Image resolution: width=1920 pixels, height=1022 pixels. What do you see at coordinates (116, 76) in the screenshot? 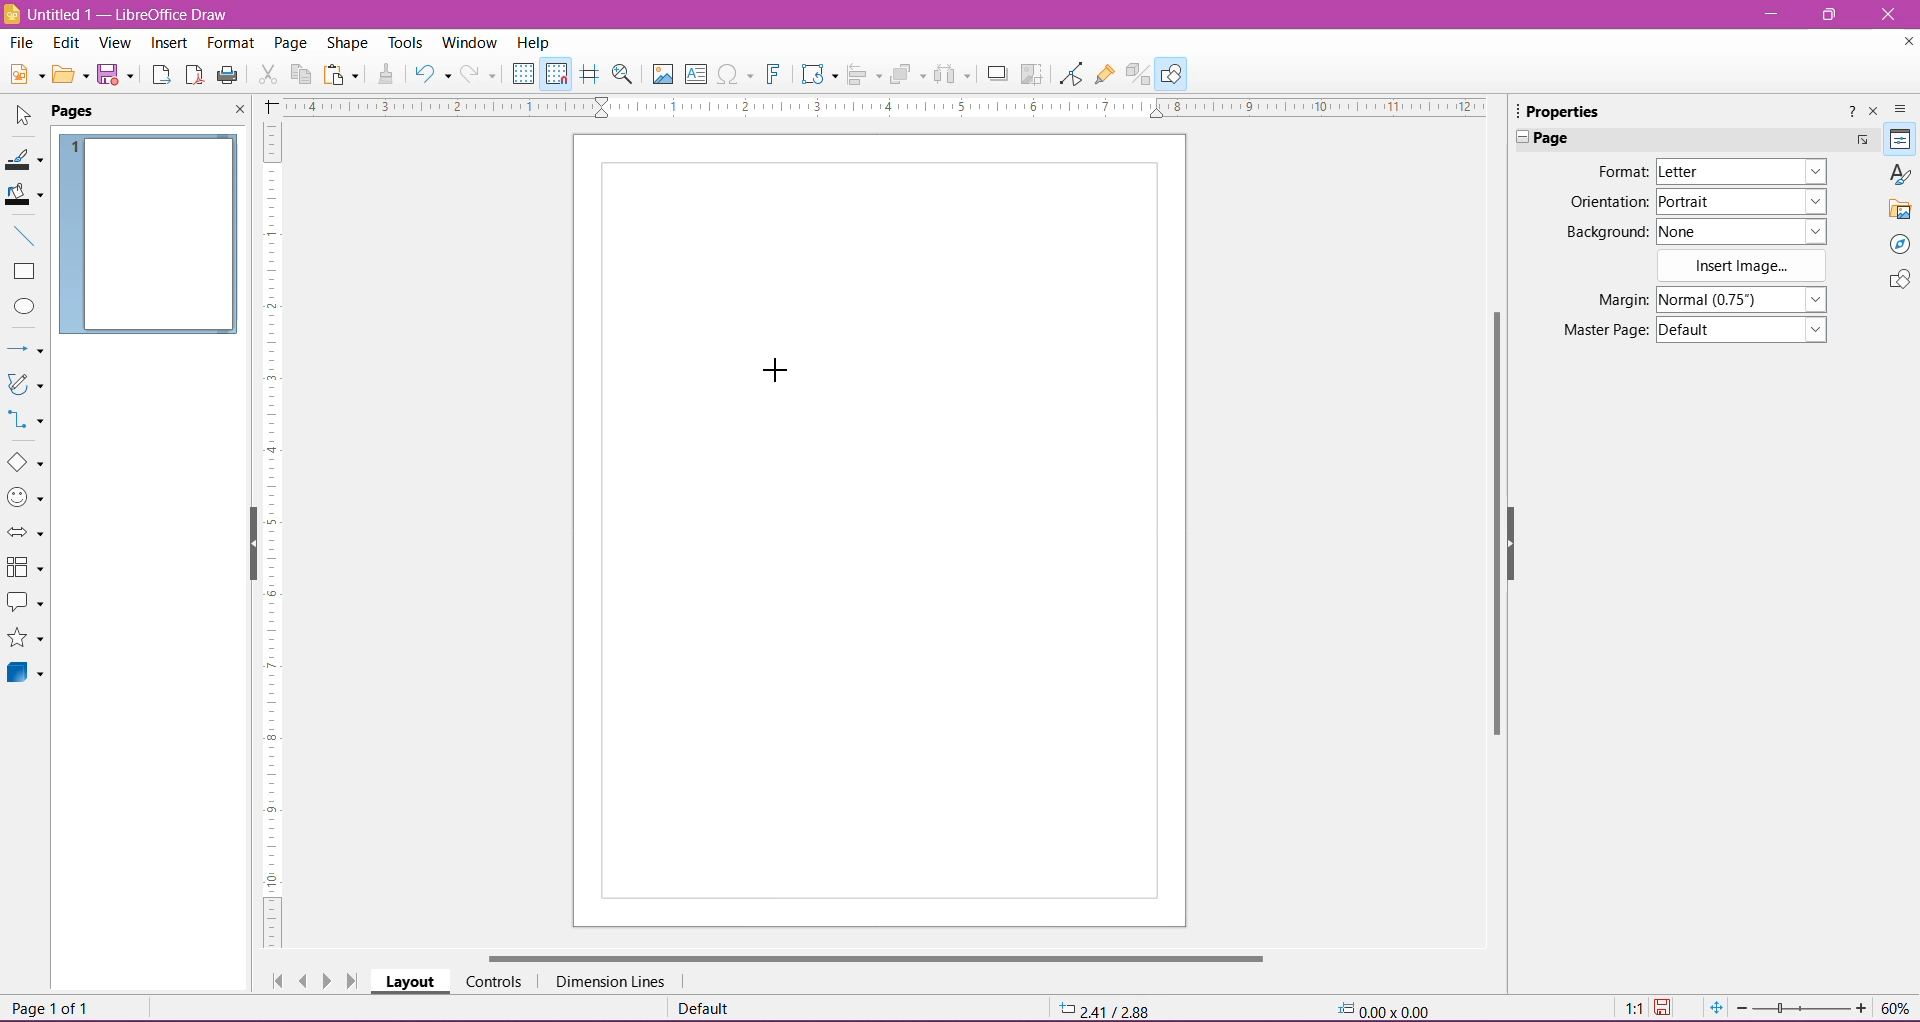
I see `Save` at bounding box center [116, 76].